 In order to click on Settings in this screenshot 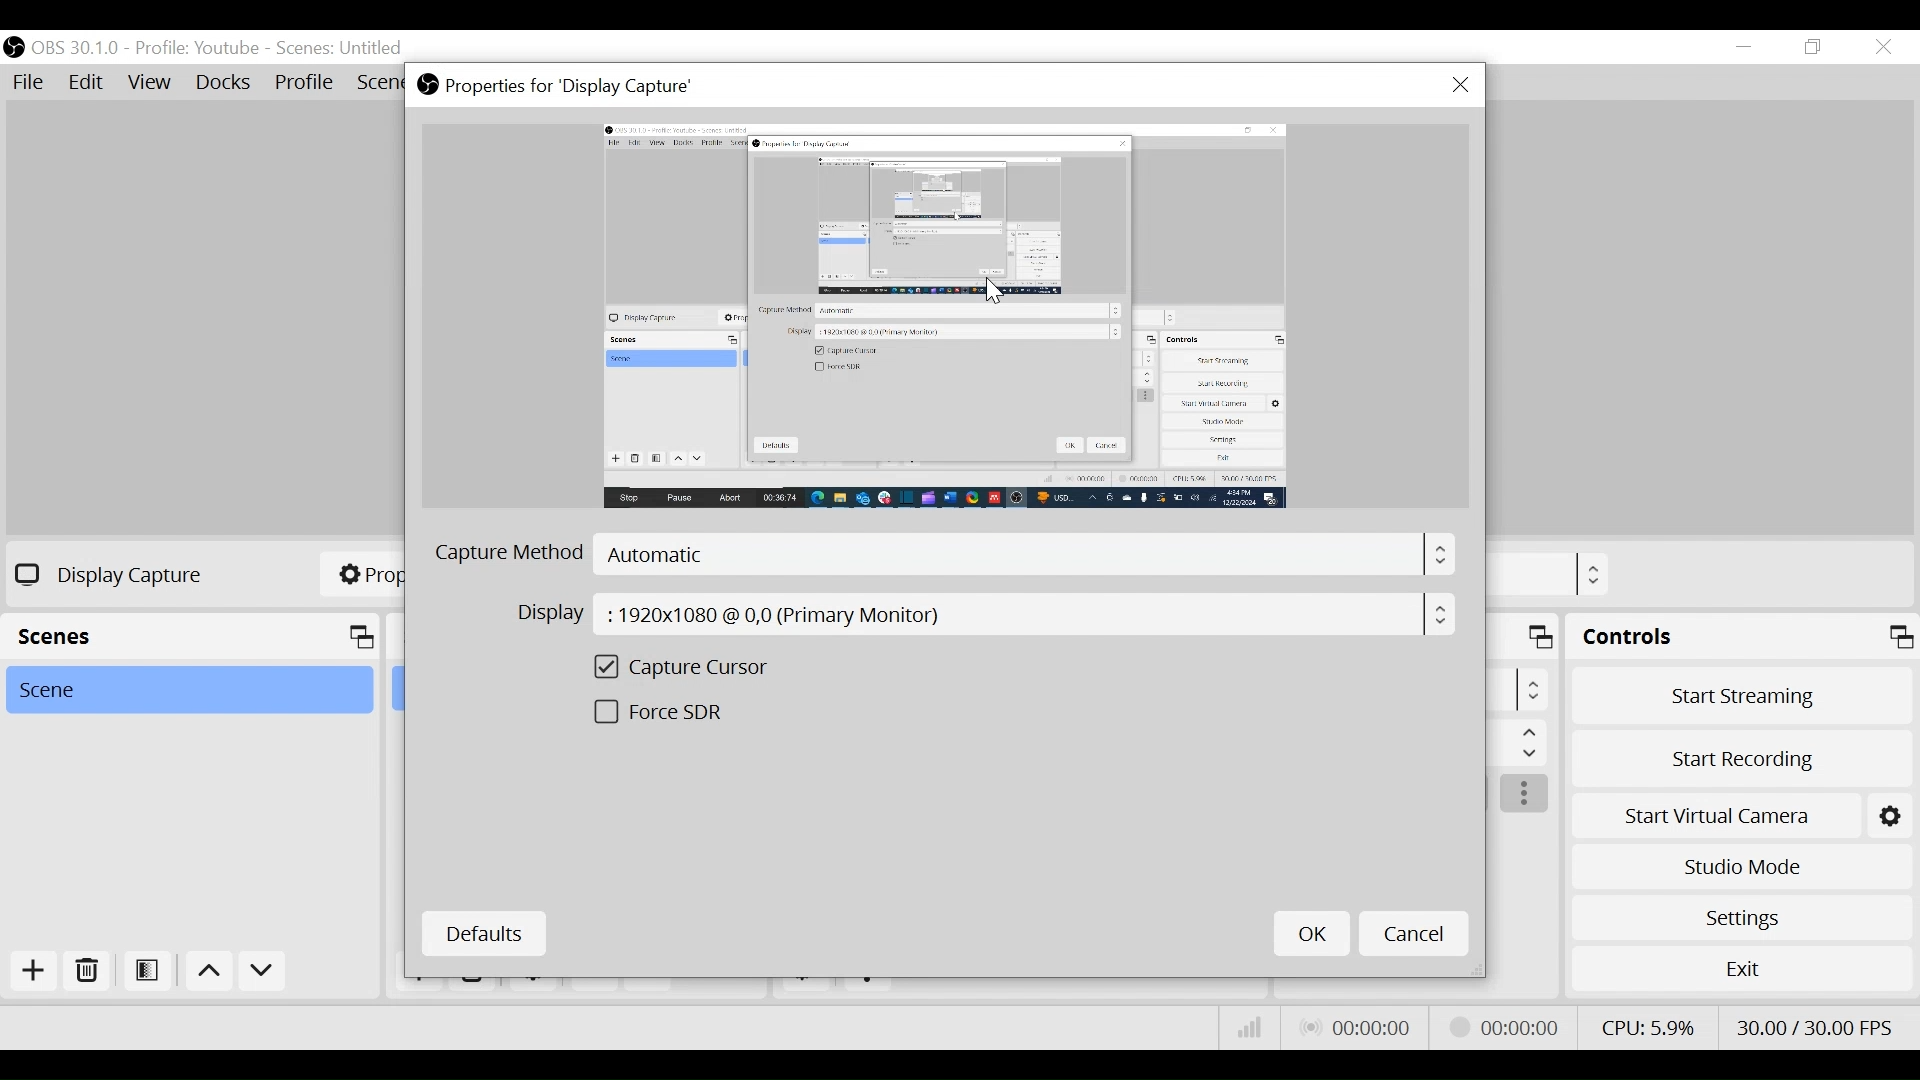, I will do `click(1742, 918)`.